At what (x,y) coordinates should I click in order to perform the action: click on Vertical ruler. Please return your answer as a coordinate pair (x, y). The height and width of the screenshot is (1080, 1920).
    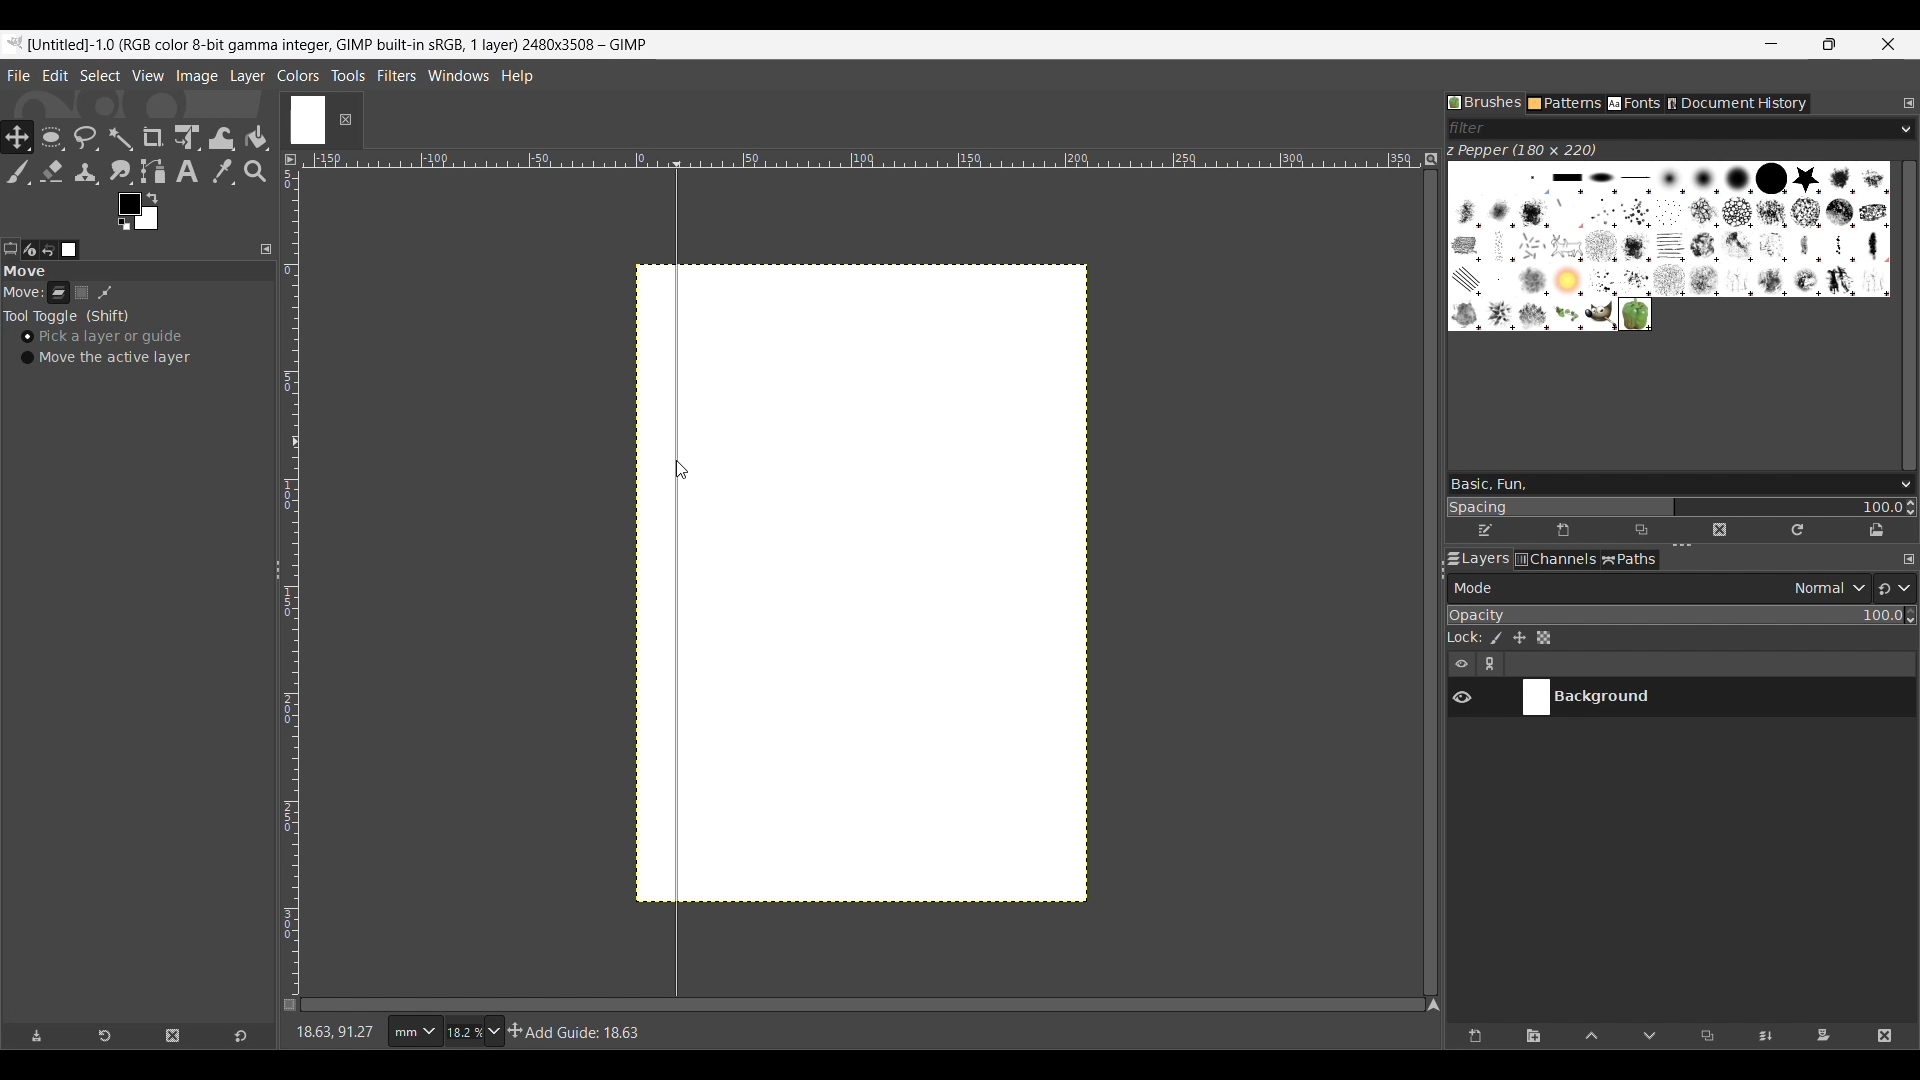
    Looking at the image, I should click on (296, 577).